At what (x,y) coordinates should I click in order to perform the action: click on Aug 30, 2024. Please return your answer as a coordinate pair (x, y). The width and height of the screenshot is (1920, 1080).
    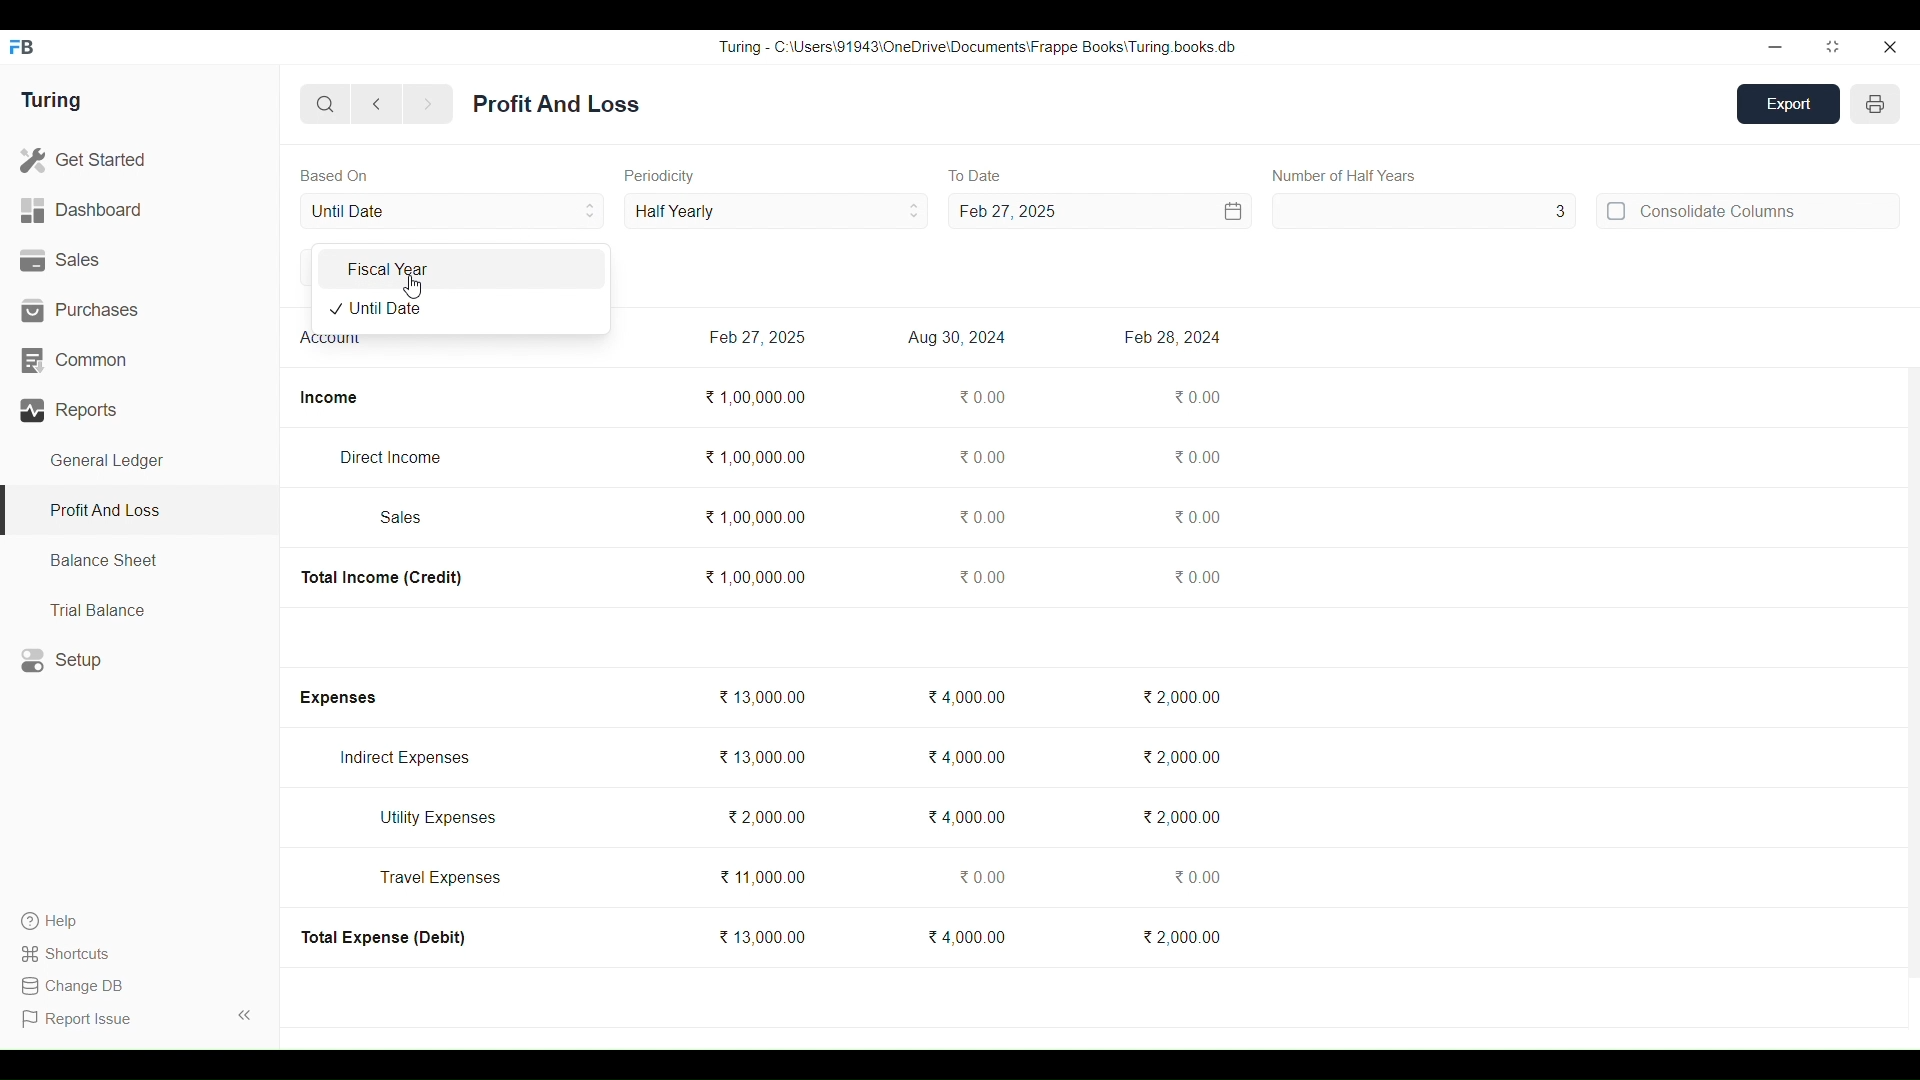
    Looking at the image, I should click on (957, 338).